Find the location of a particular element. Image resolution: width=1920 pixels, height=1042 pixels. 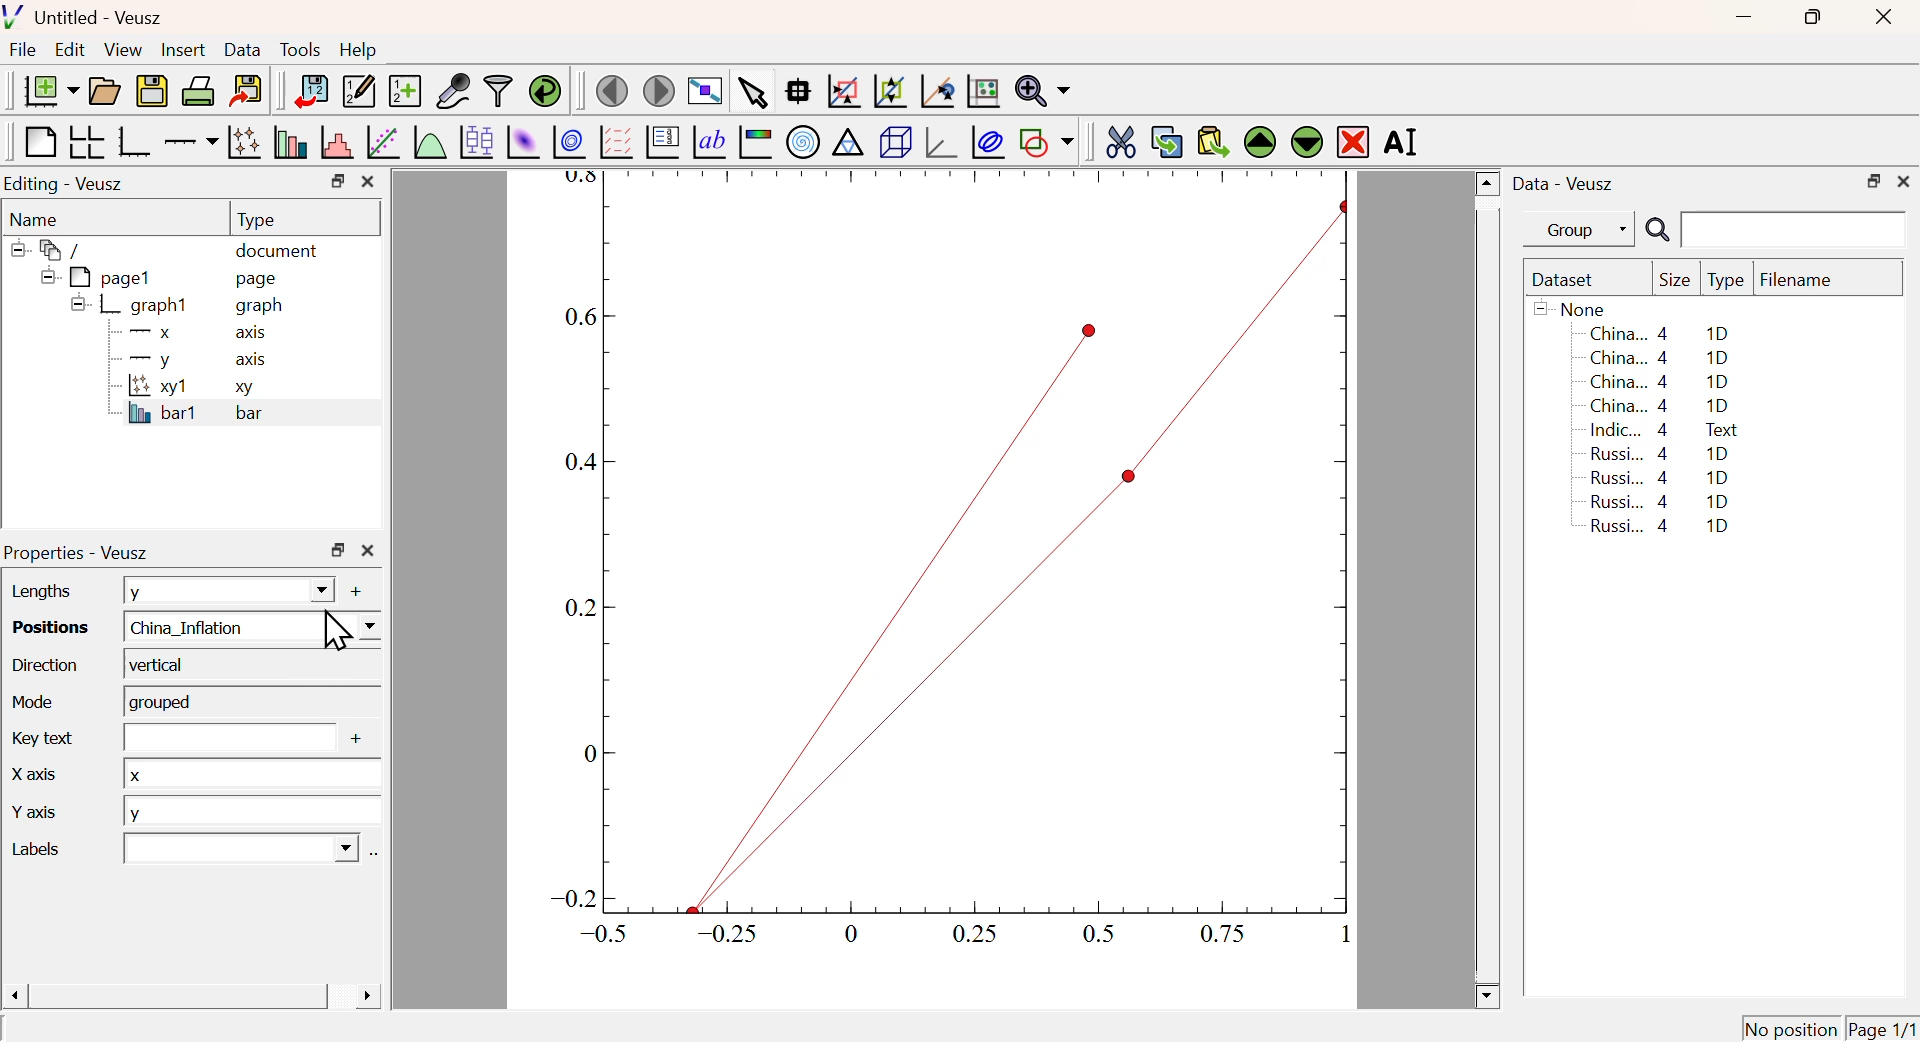

Import Data is located at coordinates (310, 91).